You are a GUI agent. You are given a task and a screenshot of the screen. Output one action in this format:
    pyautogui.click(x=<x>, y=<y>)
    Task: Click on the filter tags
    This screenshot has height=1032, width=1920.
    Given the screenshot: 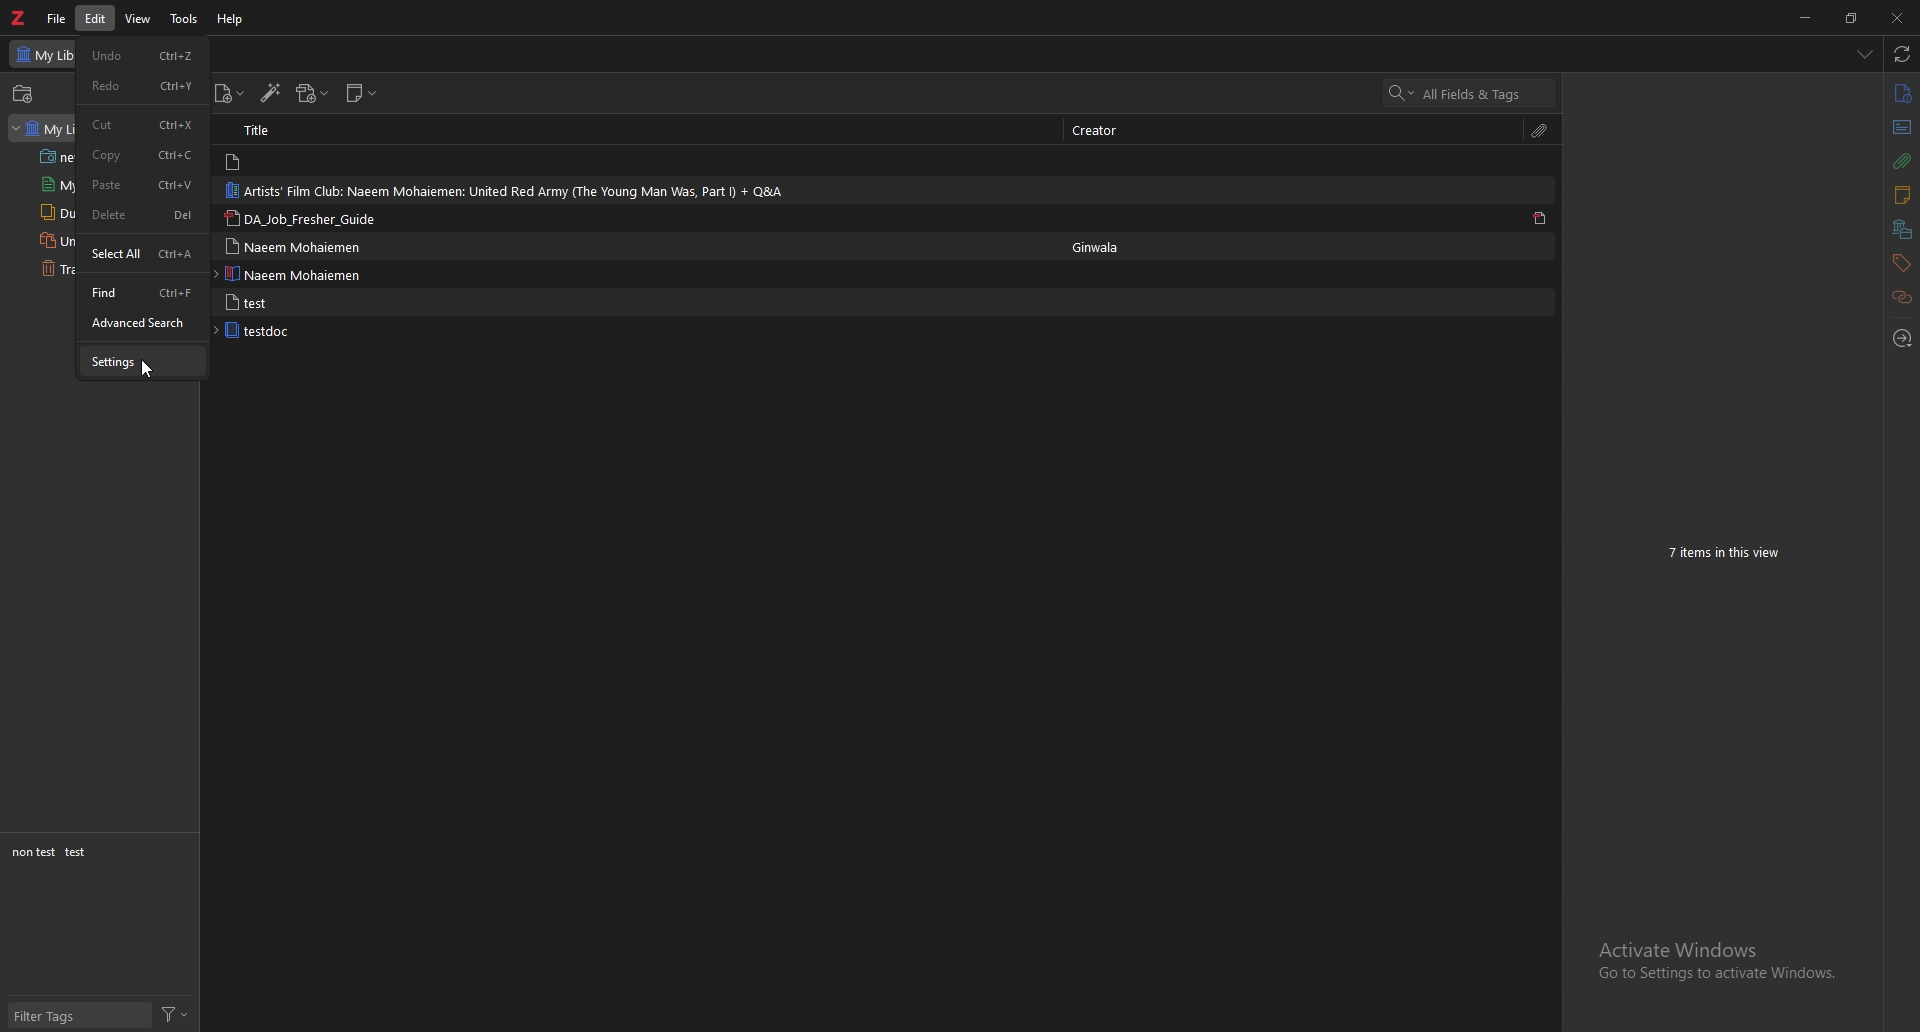 What is the action you would take?
    pyautogui.click(x=76, y=1017)
    